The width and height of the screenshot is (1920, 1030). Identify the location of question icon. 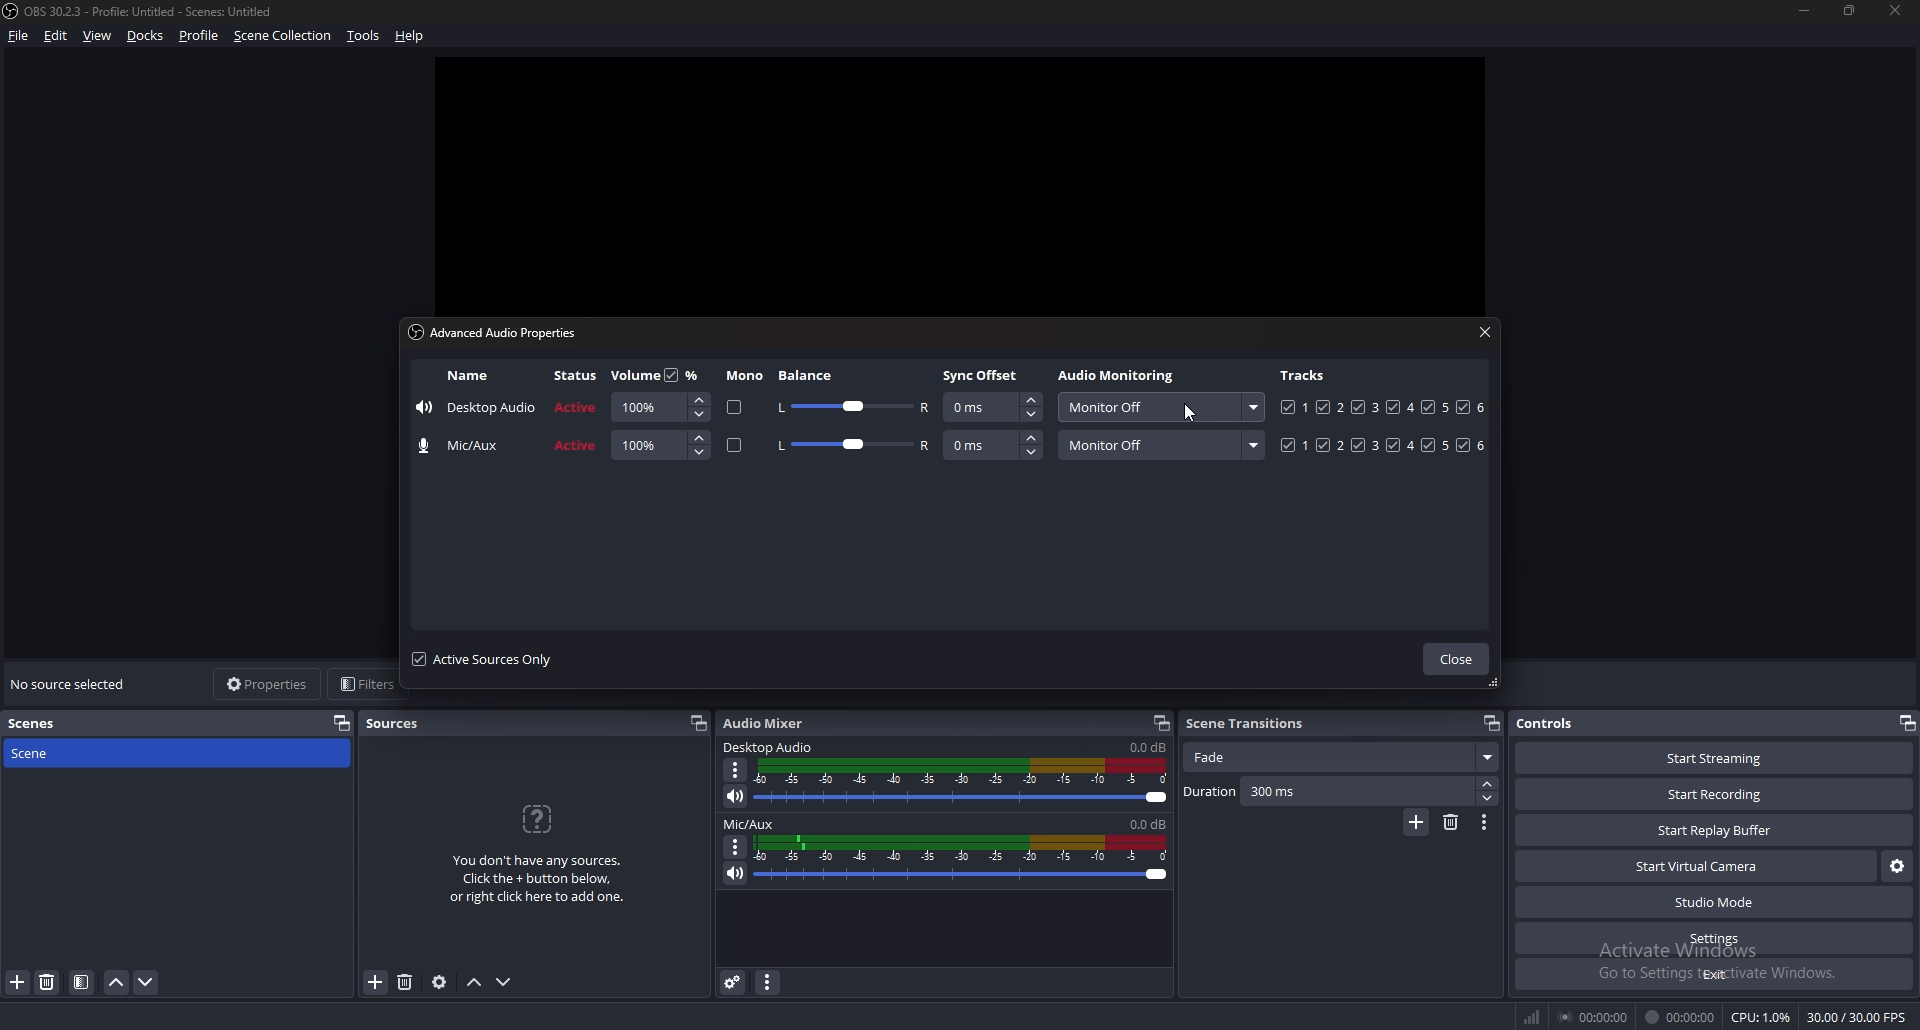
(537, 819).